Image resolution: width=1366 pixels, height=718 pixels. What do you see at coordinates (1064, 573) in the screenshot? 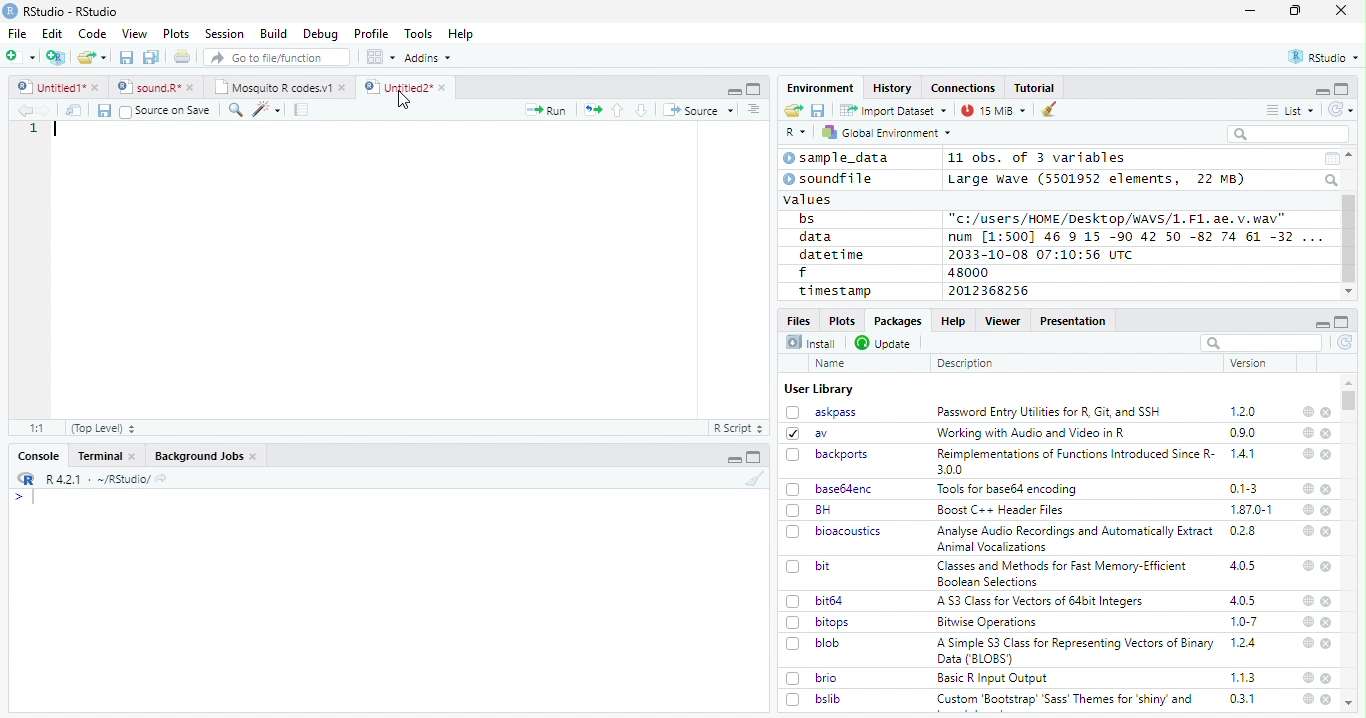
I see `(Classes and Methods for Fast Memory-Efficient
Boolean Selections` at bounding box center [1064, 573].